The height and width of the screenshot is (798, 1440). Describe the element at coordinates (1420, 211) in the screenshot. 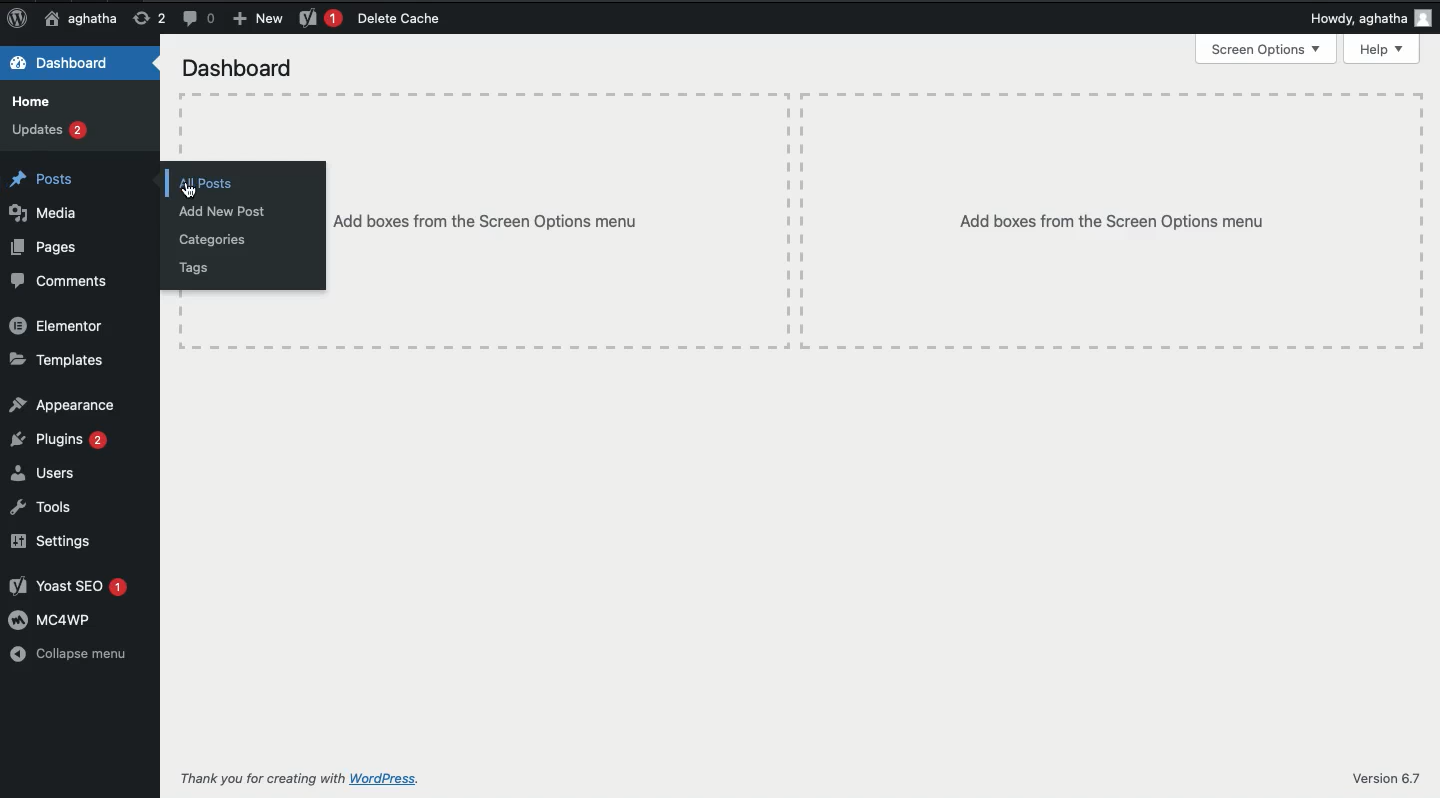

I see `Table line` at that location.